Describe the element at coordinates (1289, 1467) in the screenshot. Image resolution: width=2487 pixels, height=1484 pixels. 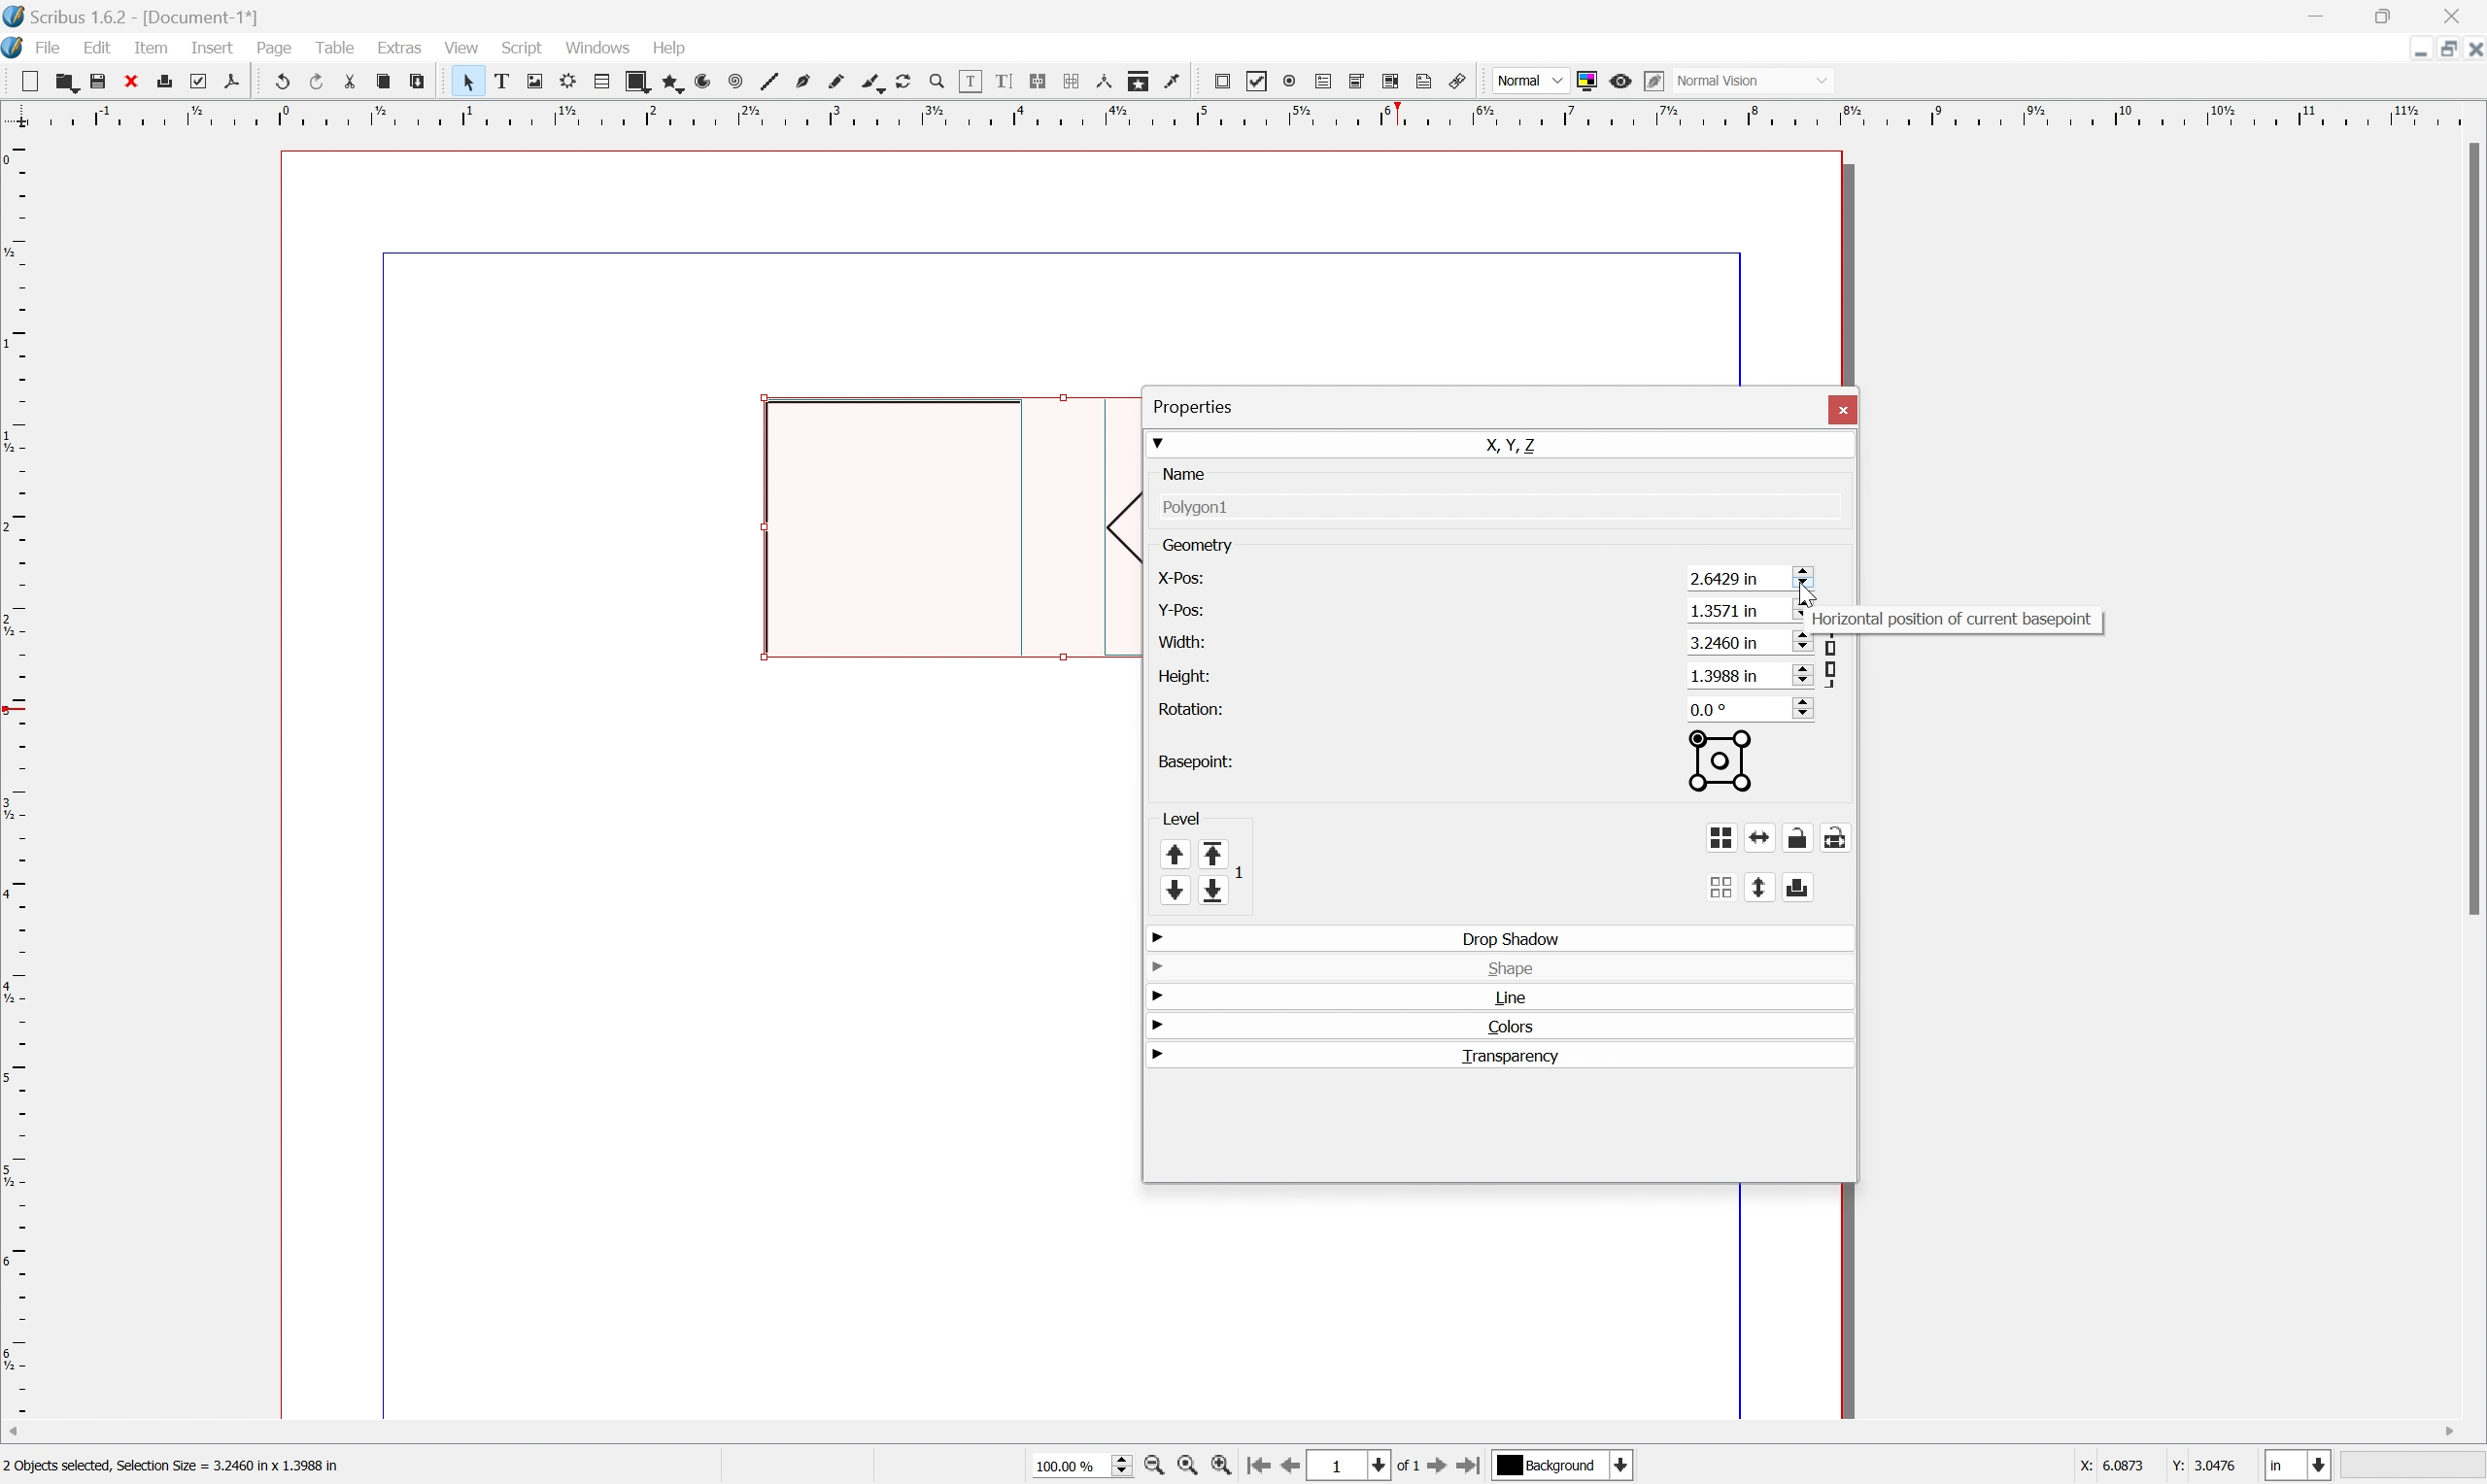
I see `Go to previous page` at that location.